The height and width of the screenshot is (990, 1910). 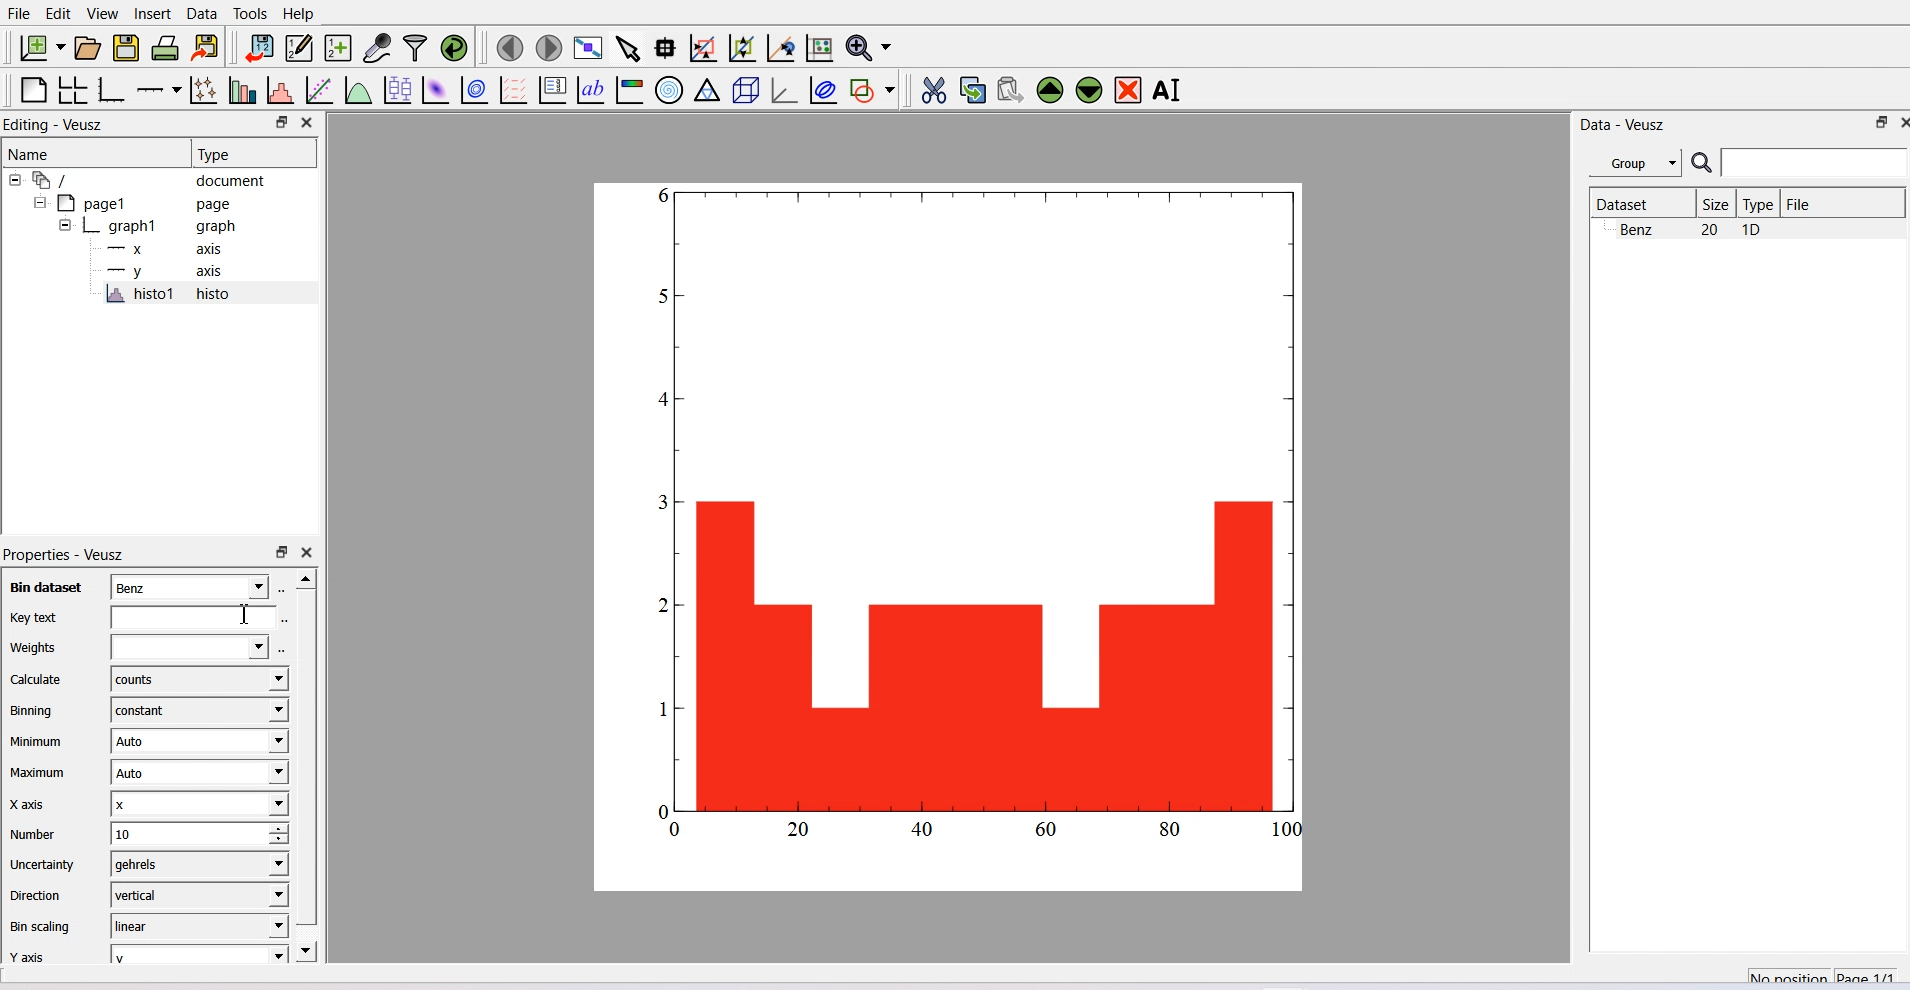 I want to click on Close, so click(x=310, y=123).